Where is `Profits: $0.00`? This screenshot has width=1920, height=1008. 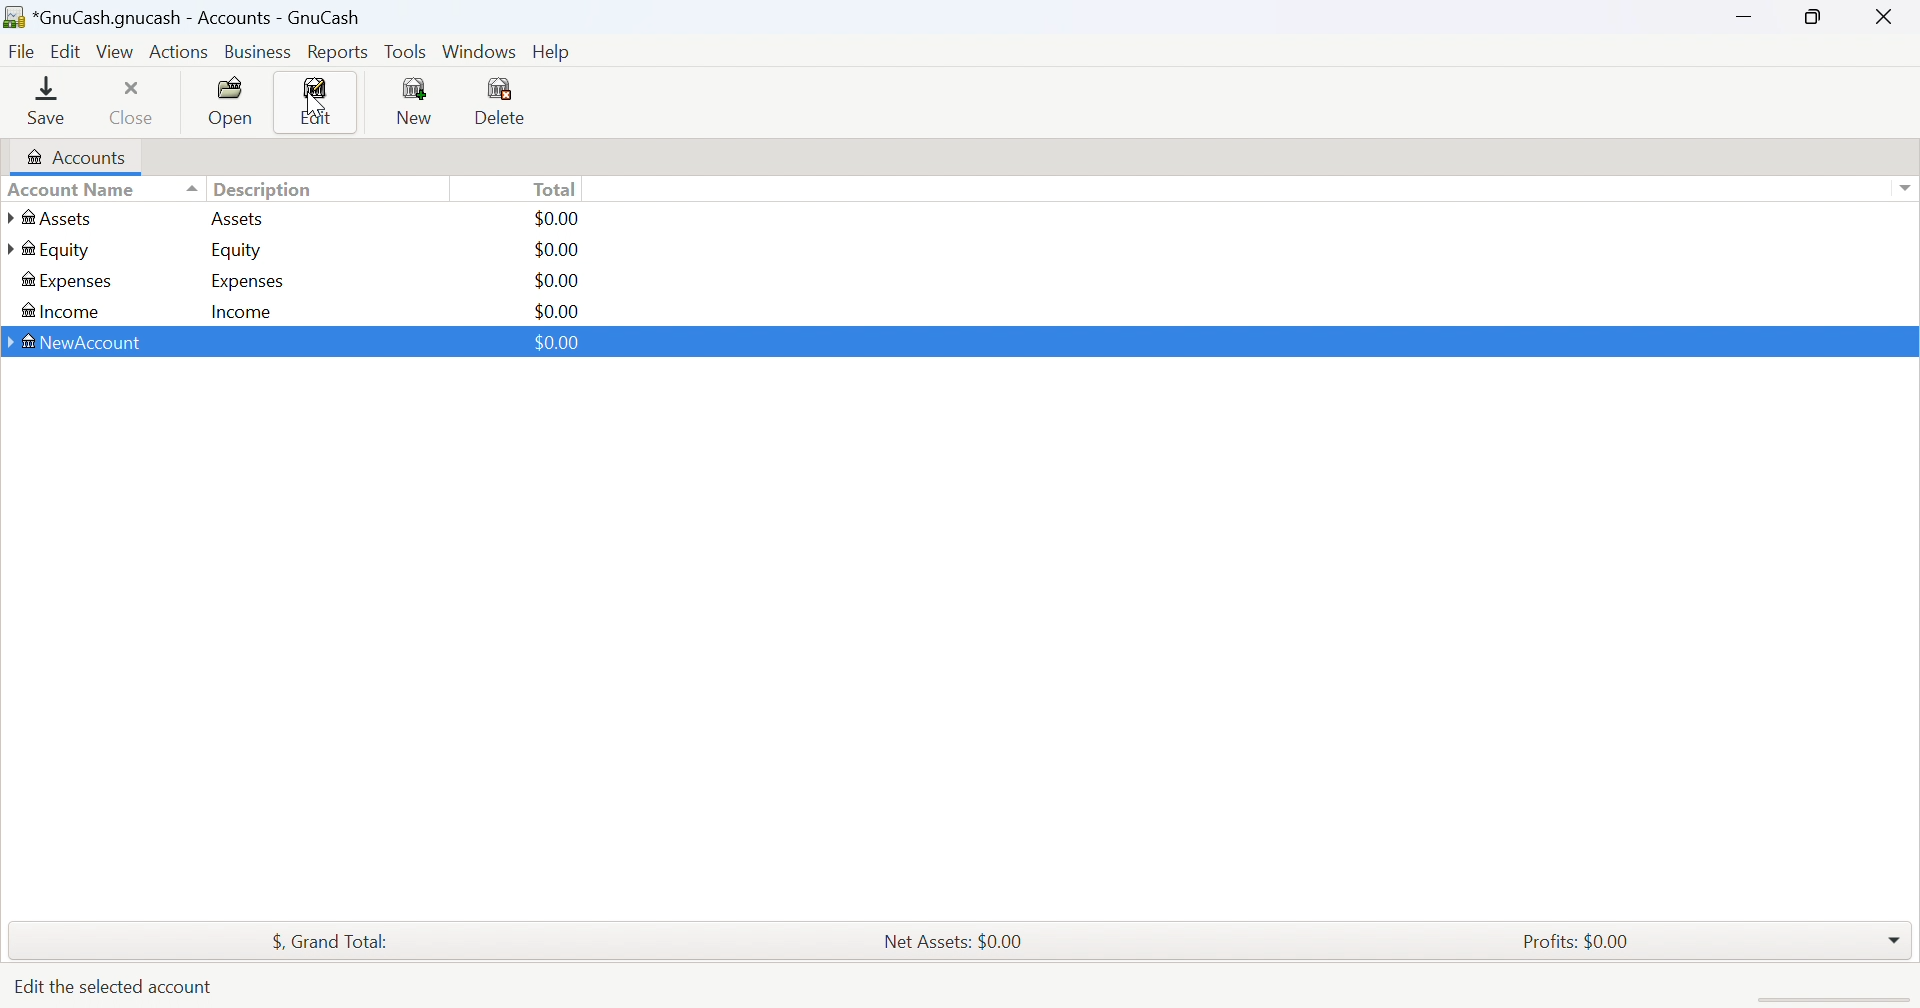
Profits: $0.00 is located at coordinates (1580, 942).